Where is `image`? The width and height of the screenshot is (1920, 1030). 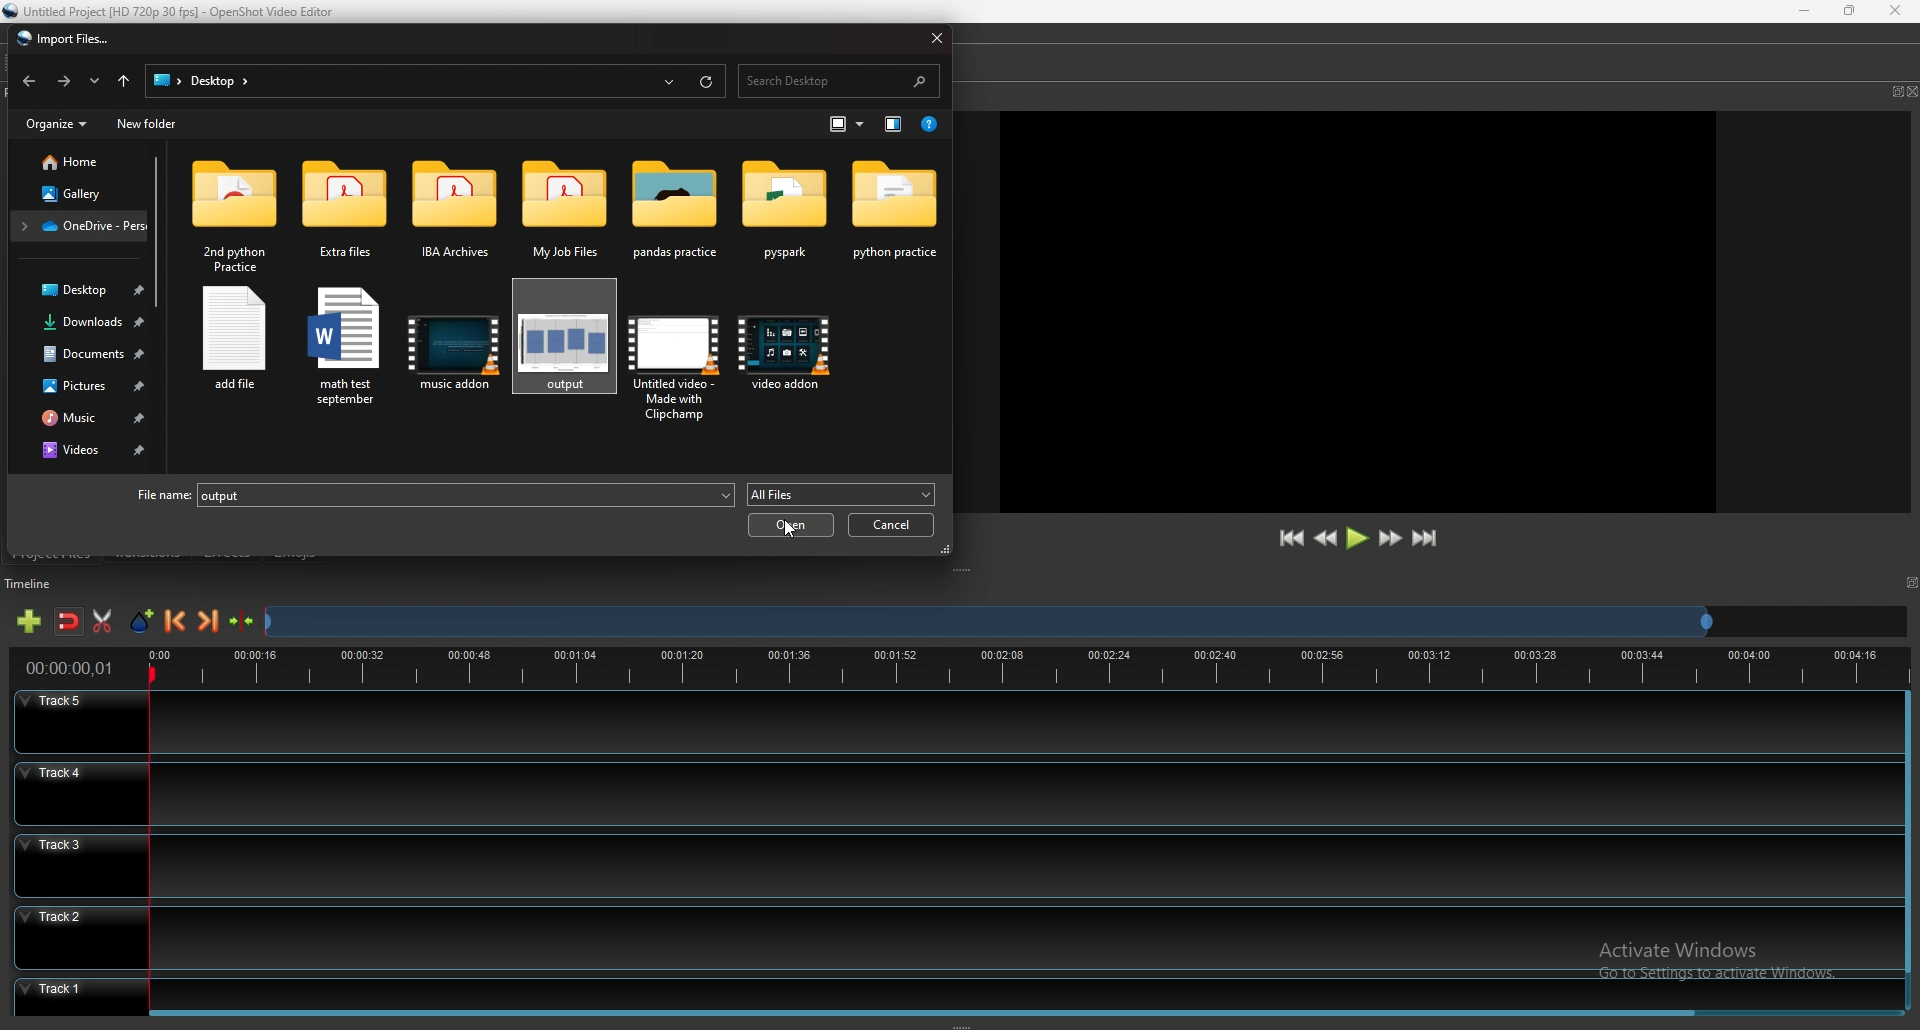 image is located at coordinates (565, 339).